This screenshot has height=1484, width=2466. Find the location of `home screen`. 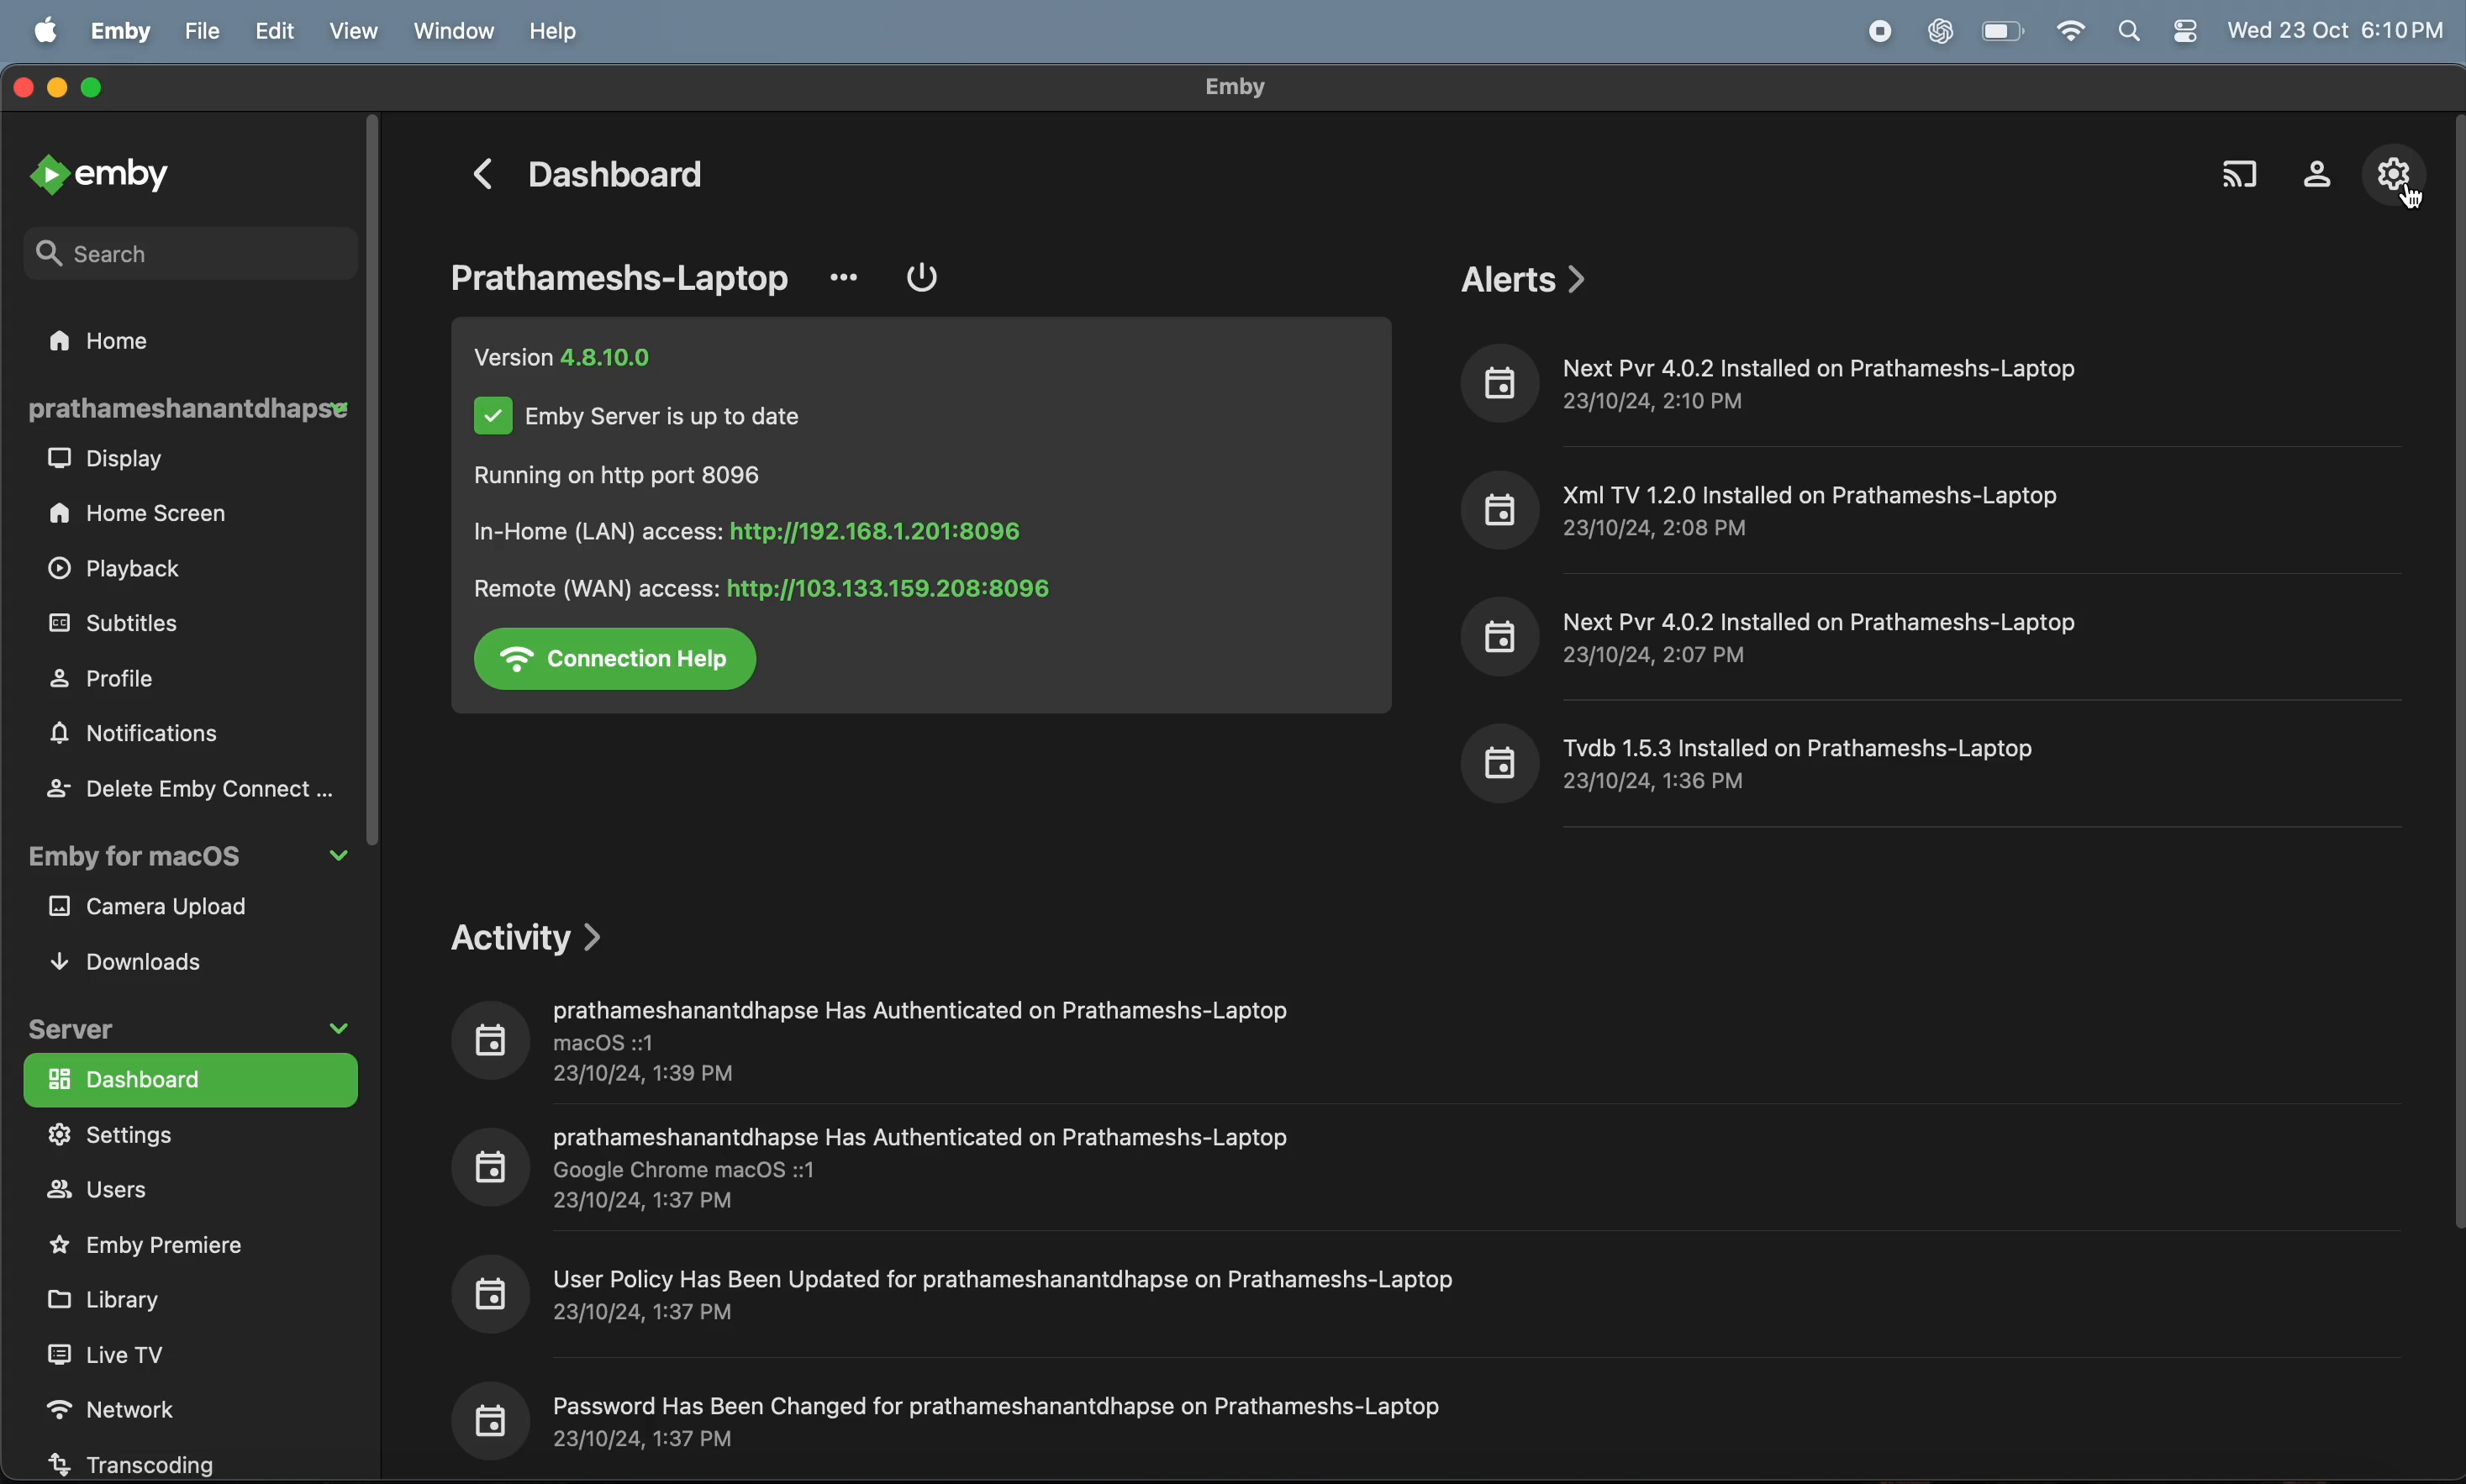

home screen is located at coordinates (141, 519).